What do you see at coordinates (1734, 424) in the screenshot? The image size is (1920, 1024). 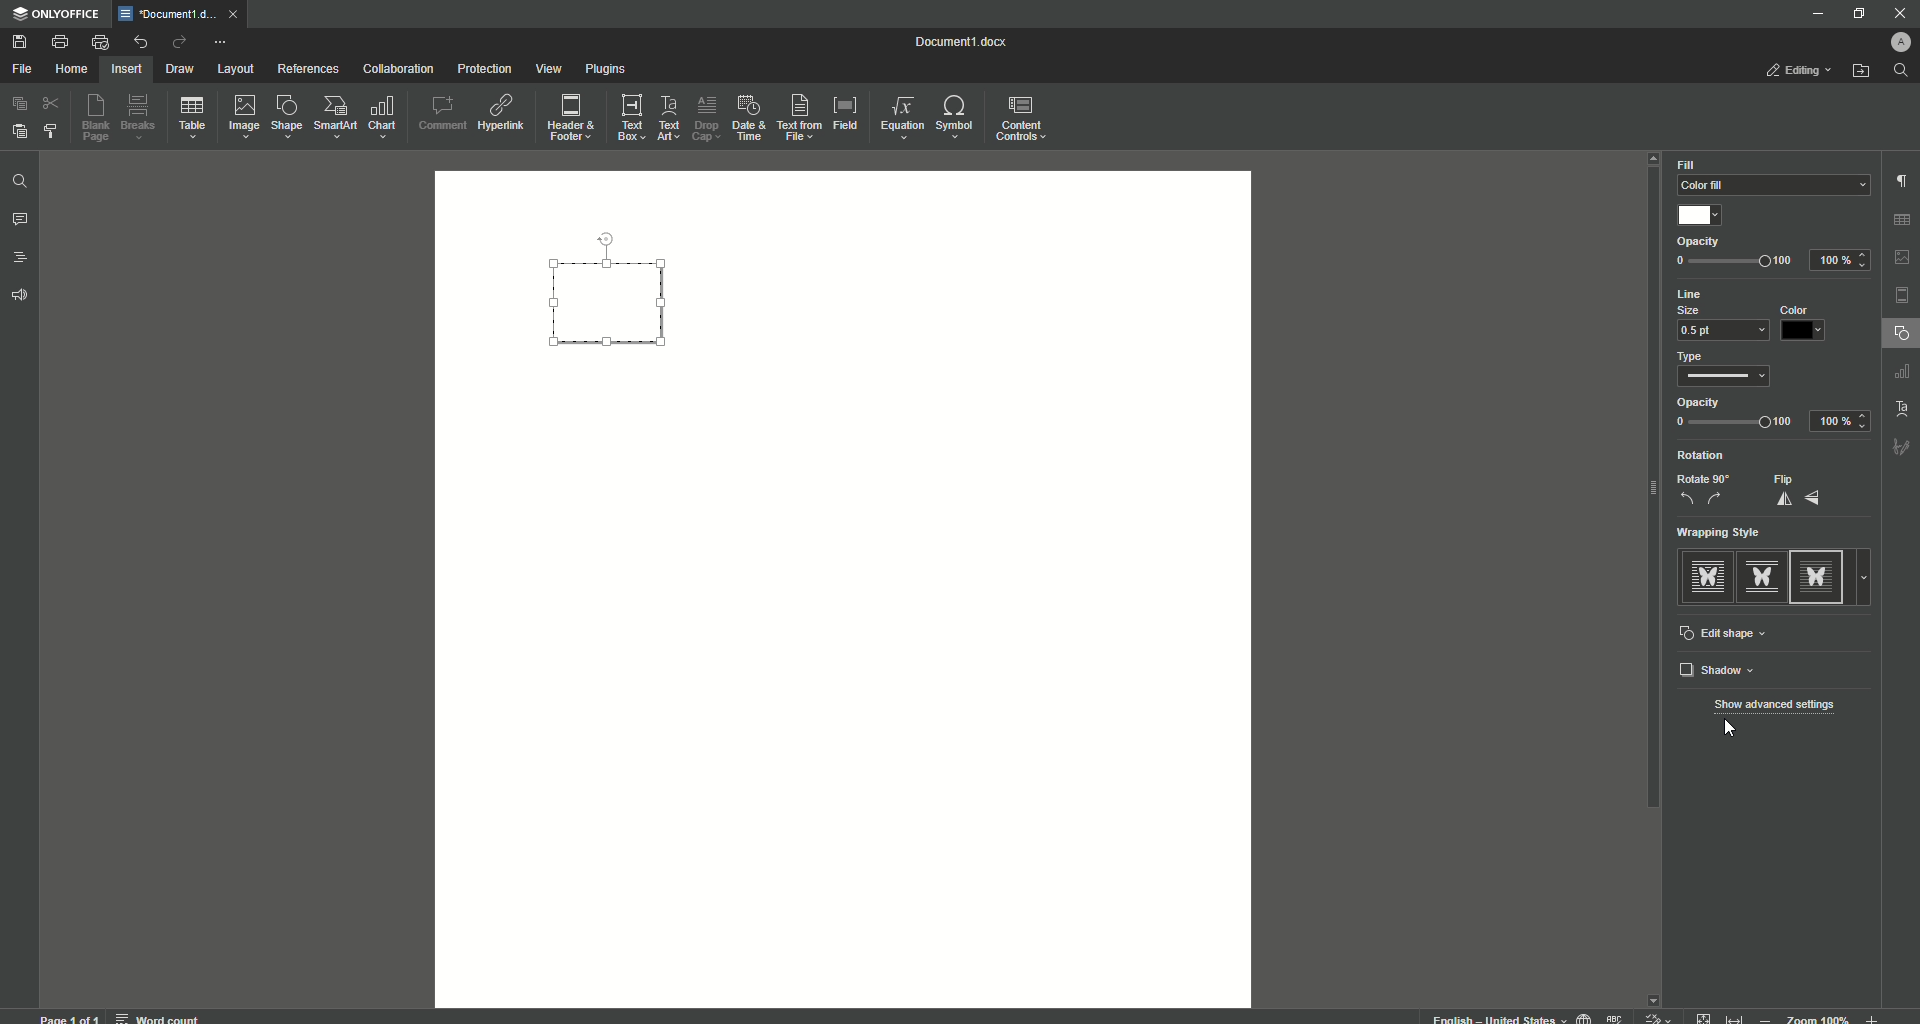 I see `choose 0 to 100` at bounding box center [1734, 424].